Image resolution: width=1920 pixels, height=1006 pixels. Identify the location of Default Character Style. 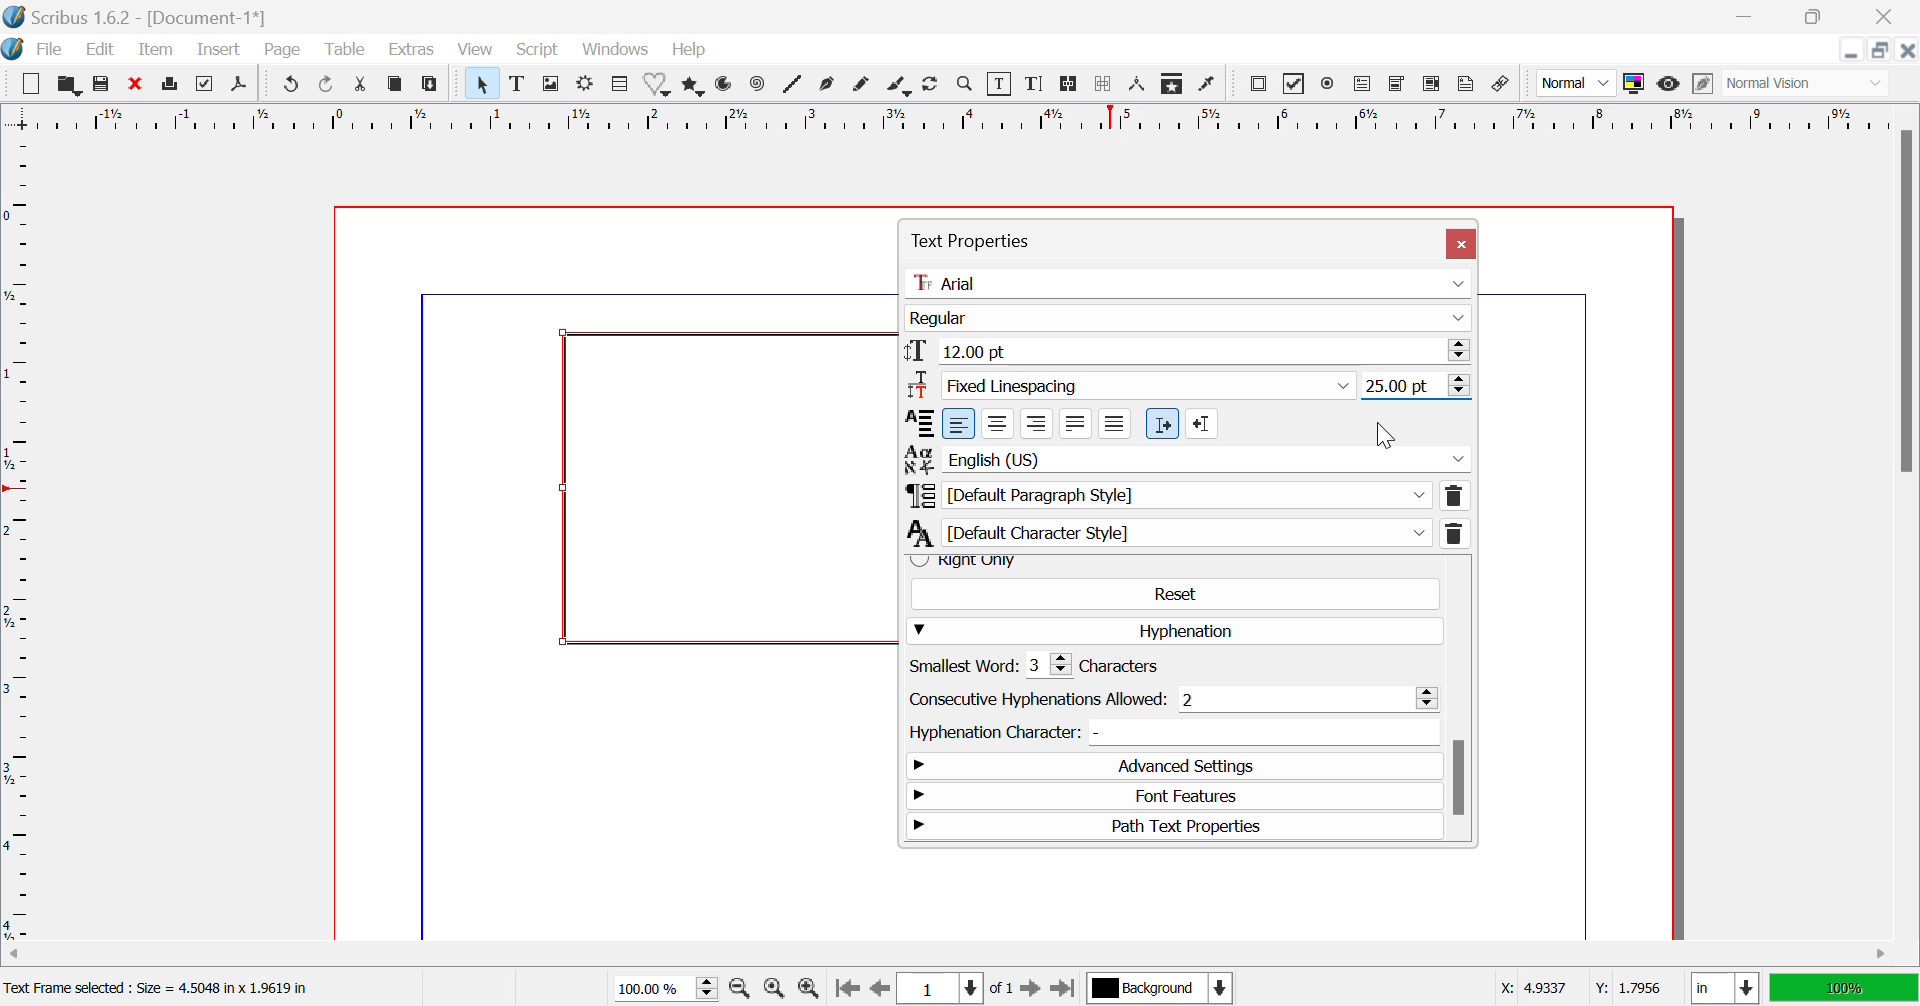
(1188, 532).